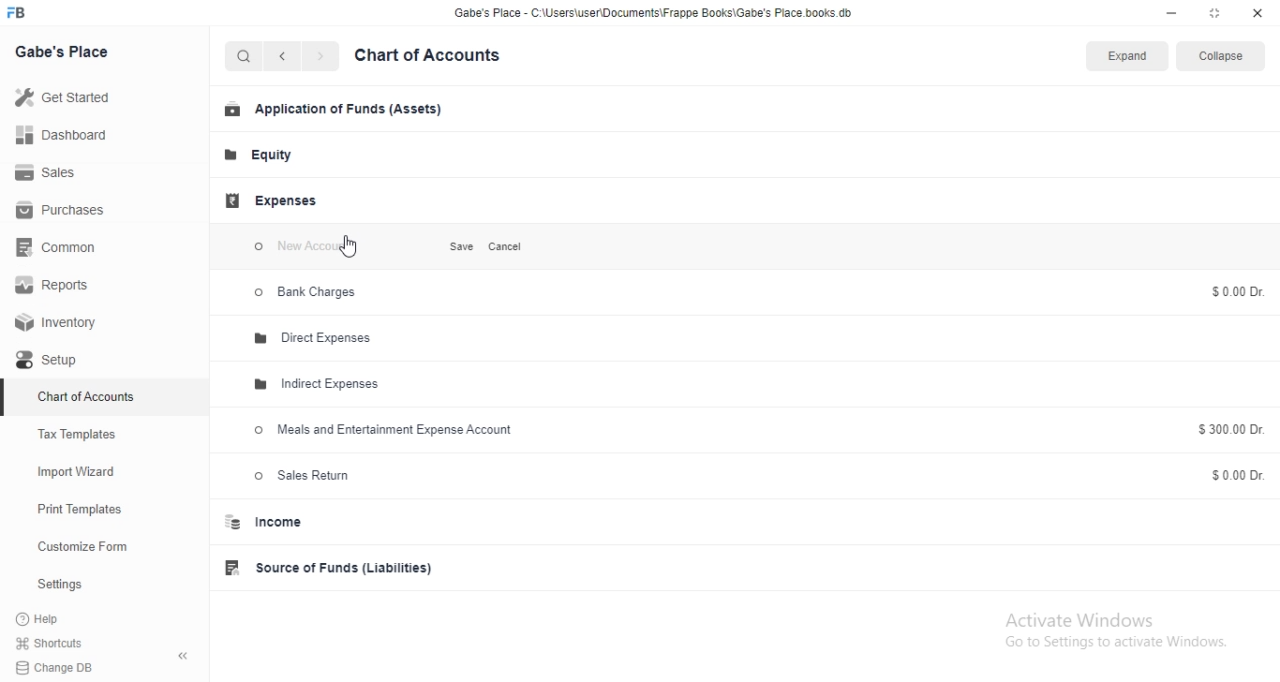 The image size is (1280, 682). Describe the element at coordinates (1216, 15) in the screenshot. I see `restore down` at that location.